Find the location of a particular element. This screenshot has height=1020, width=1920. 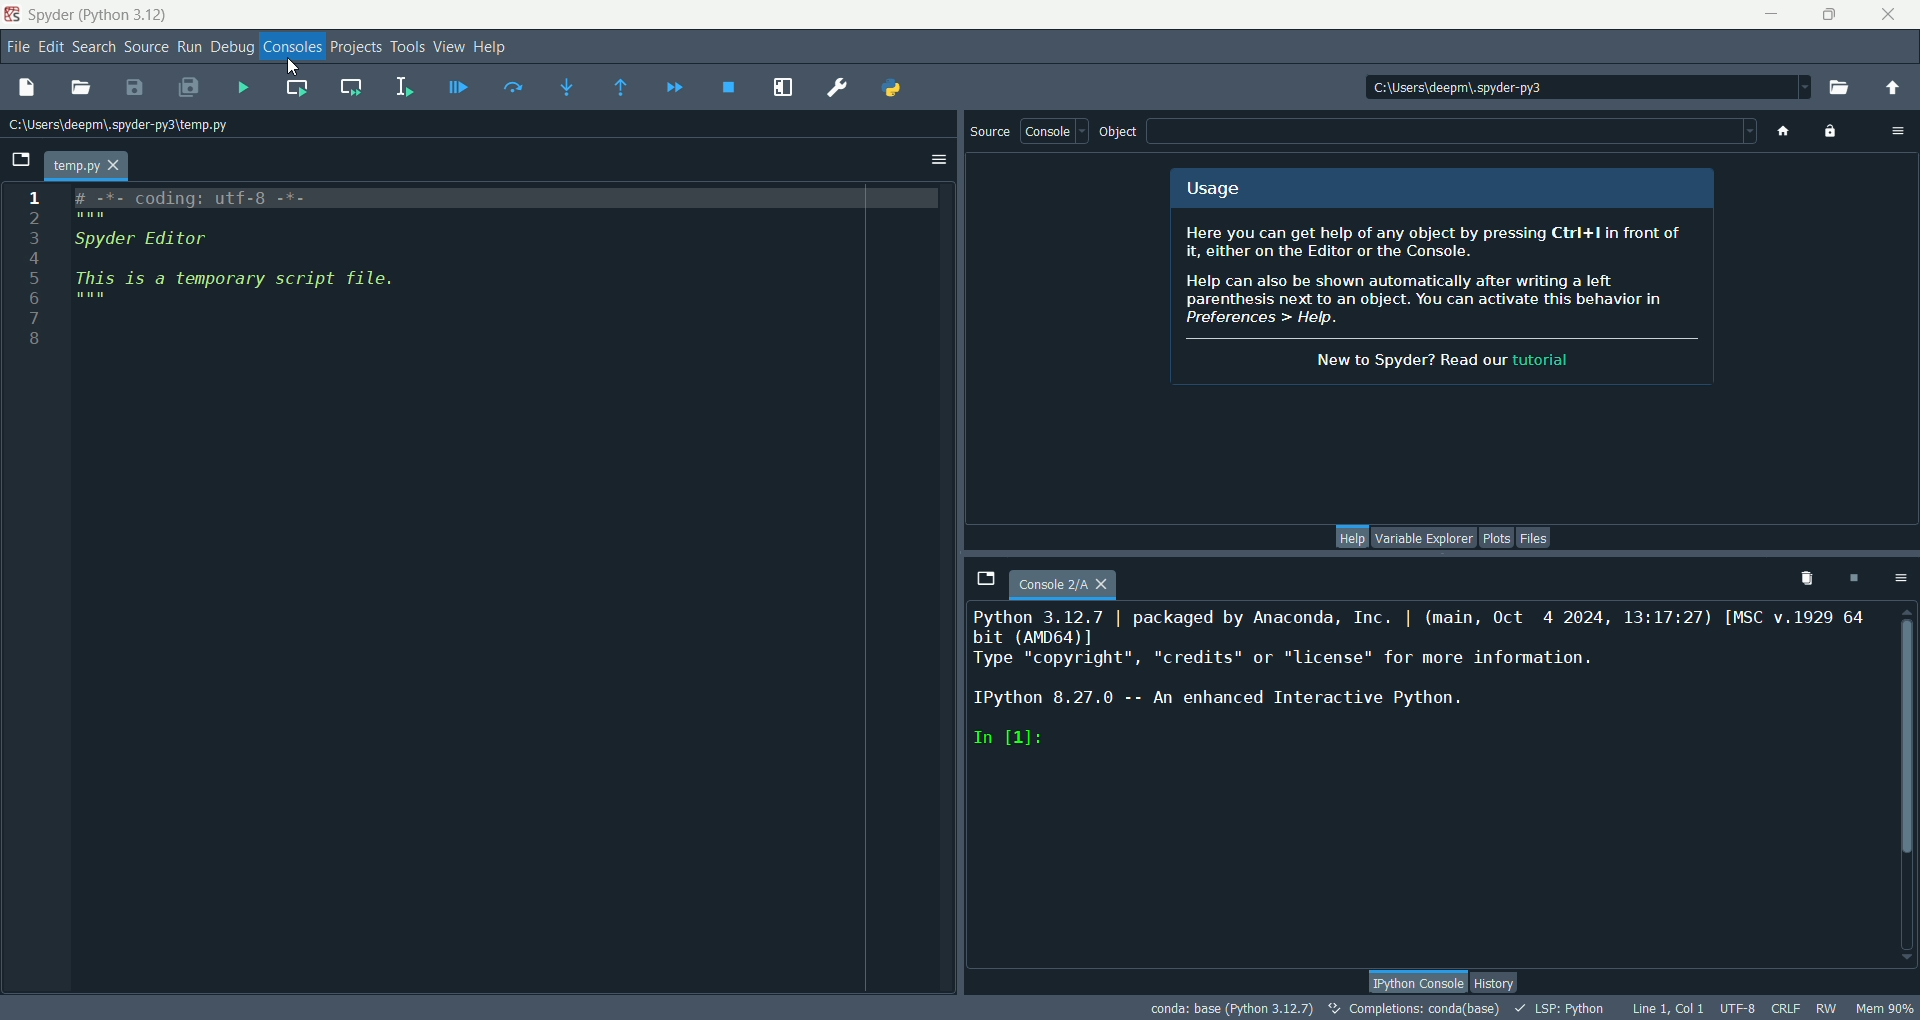

cursor is located at coordinates (291, 67).